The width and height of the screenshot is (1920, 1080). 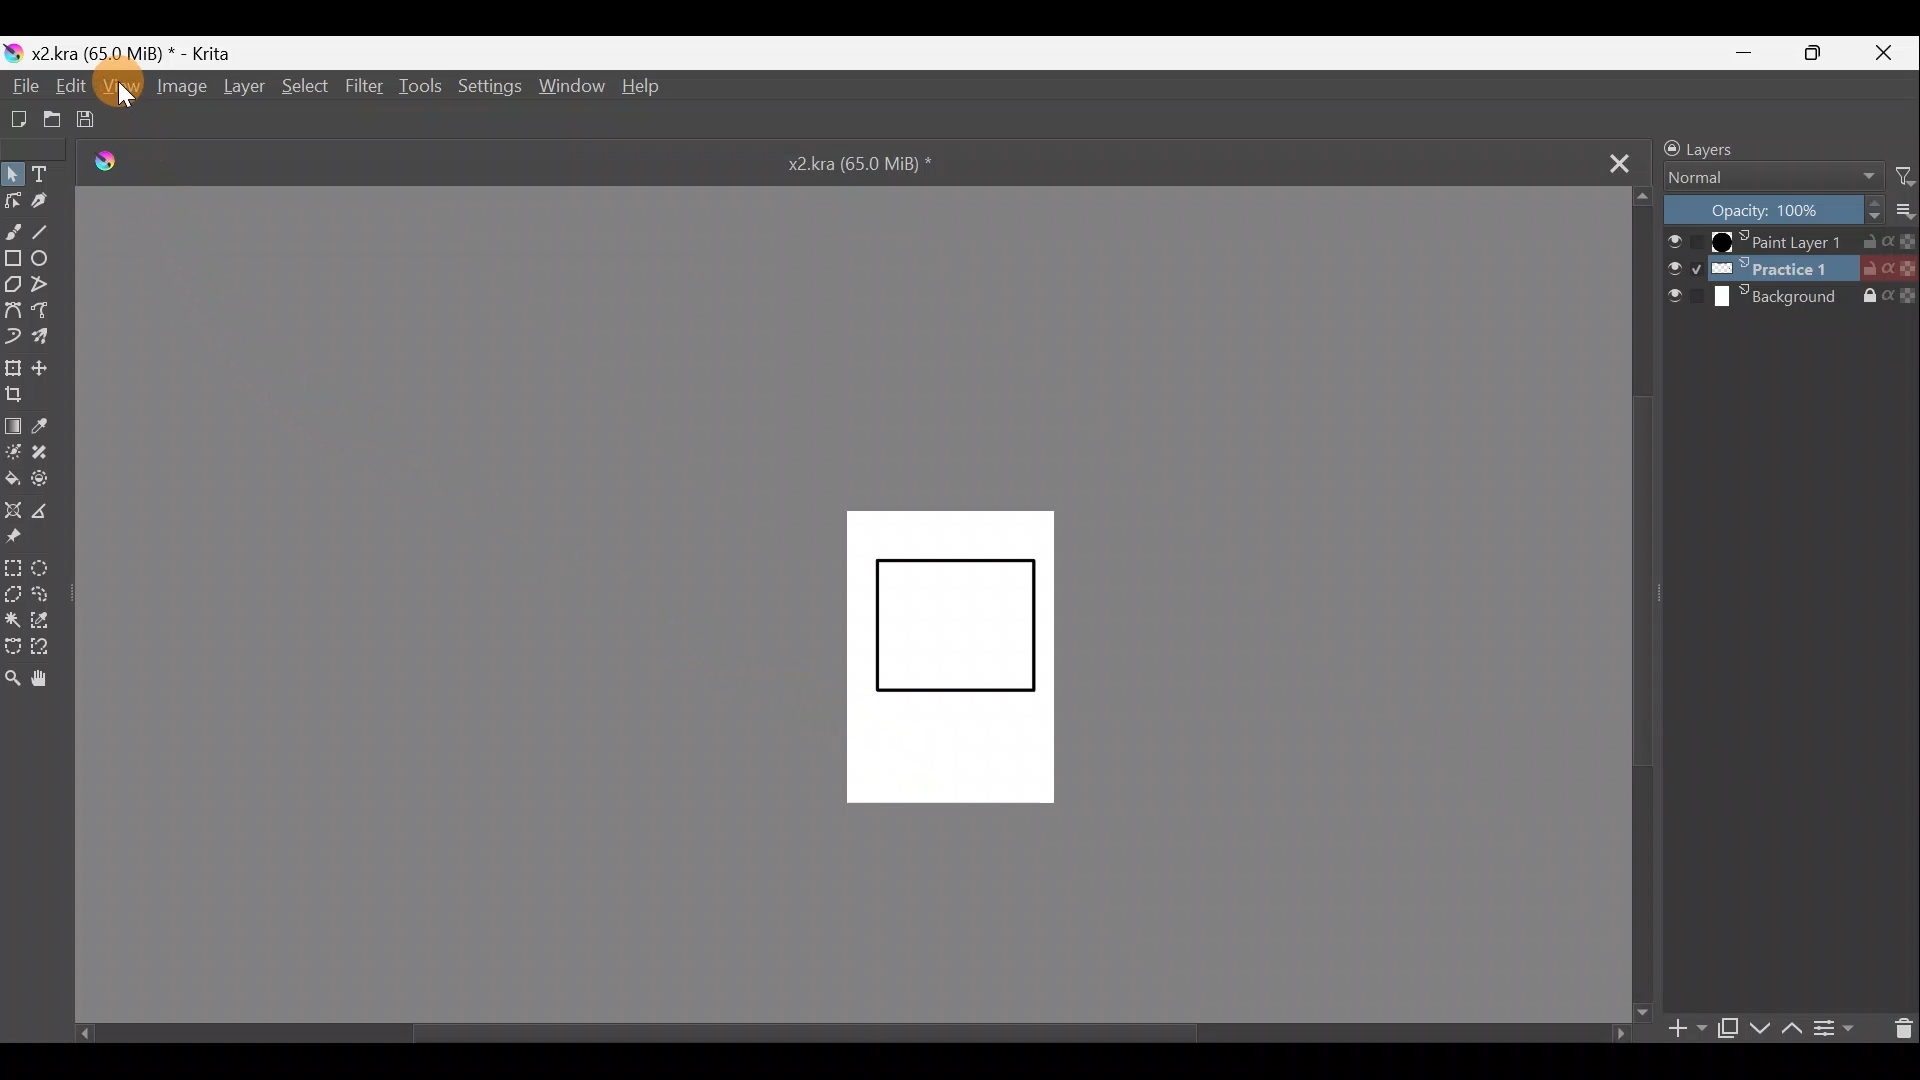 I want to click on Close, so click(x=1879, y=53).